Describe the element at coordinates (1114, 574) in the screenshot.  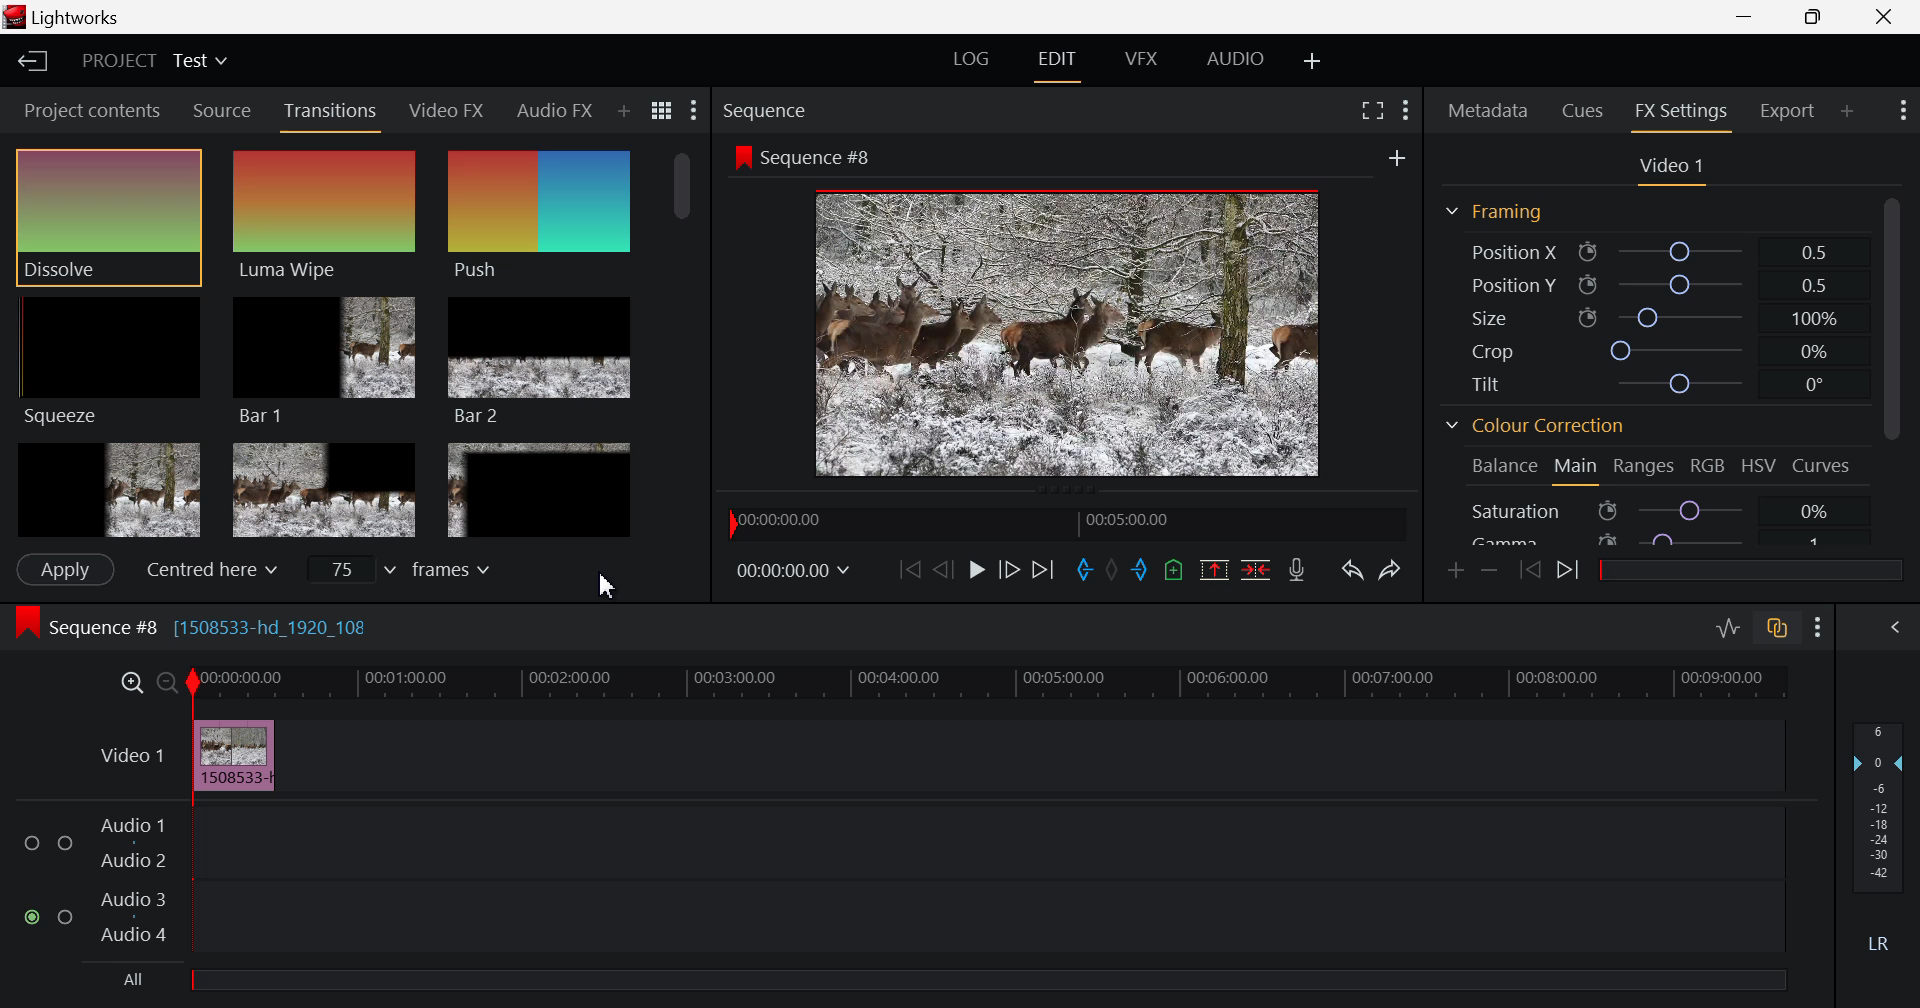
I see `Remove all marks` at that location.